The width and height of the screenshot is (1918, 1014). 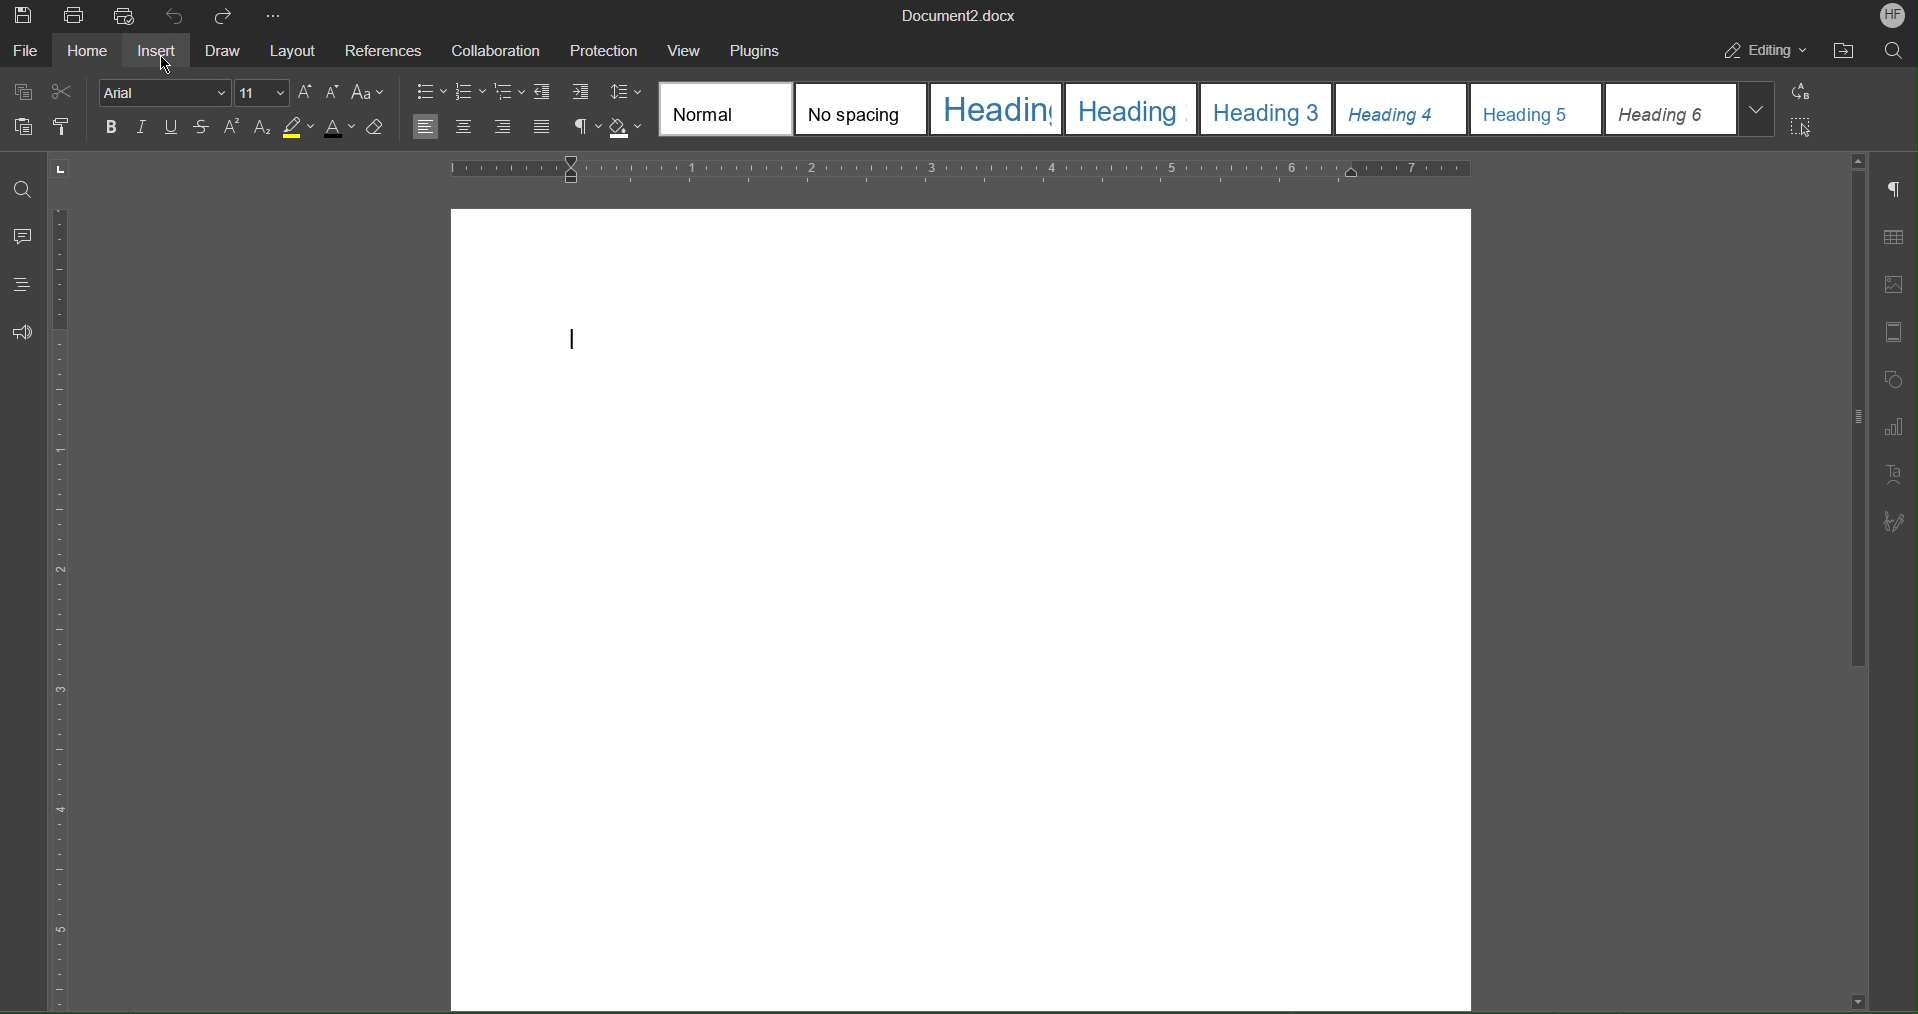 I want to click on Nested List, so click(x=503, y=128).